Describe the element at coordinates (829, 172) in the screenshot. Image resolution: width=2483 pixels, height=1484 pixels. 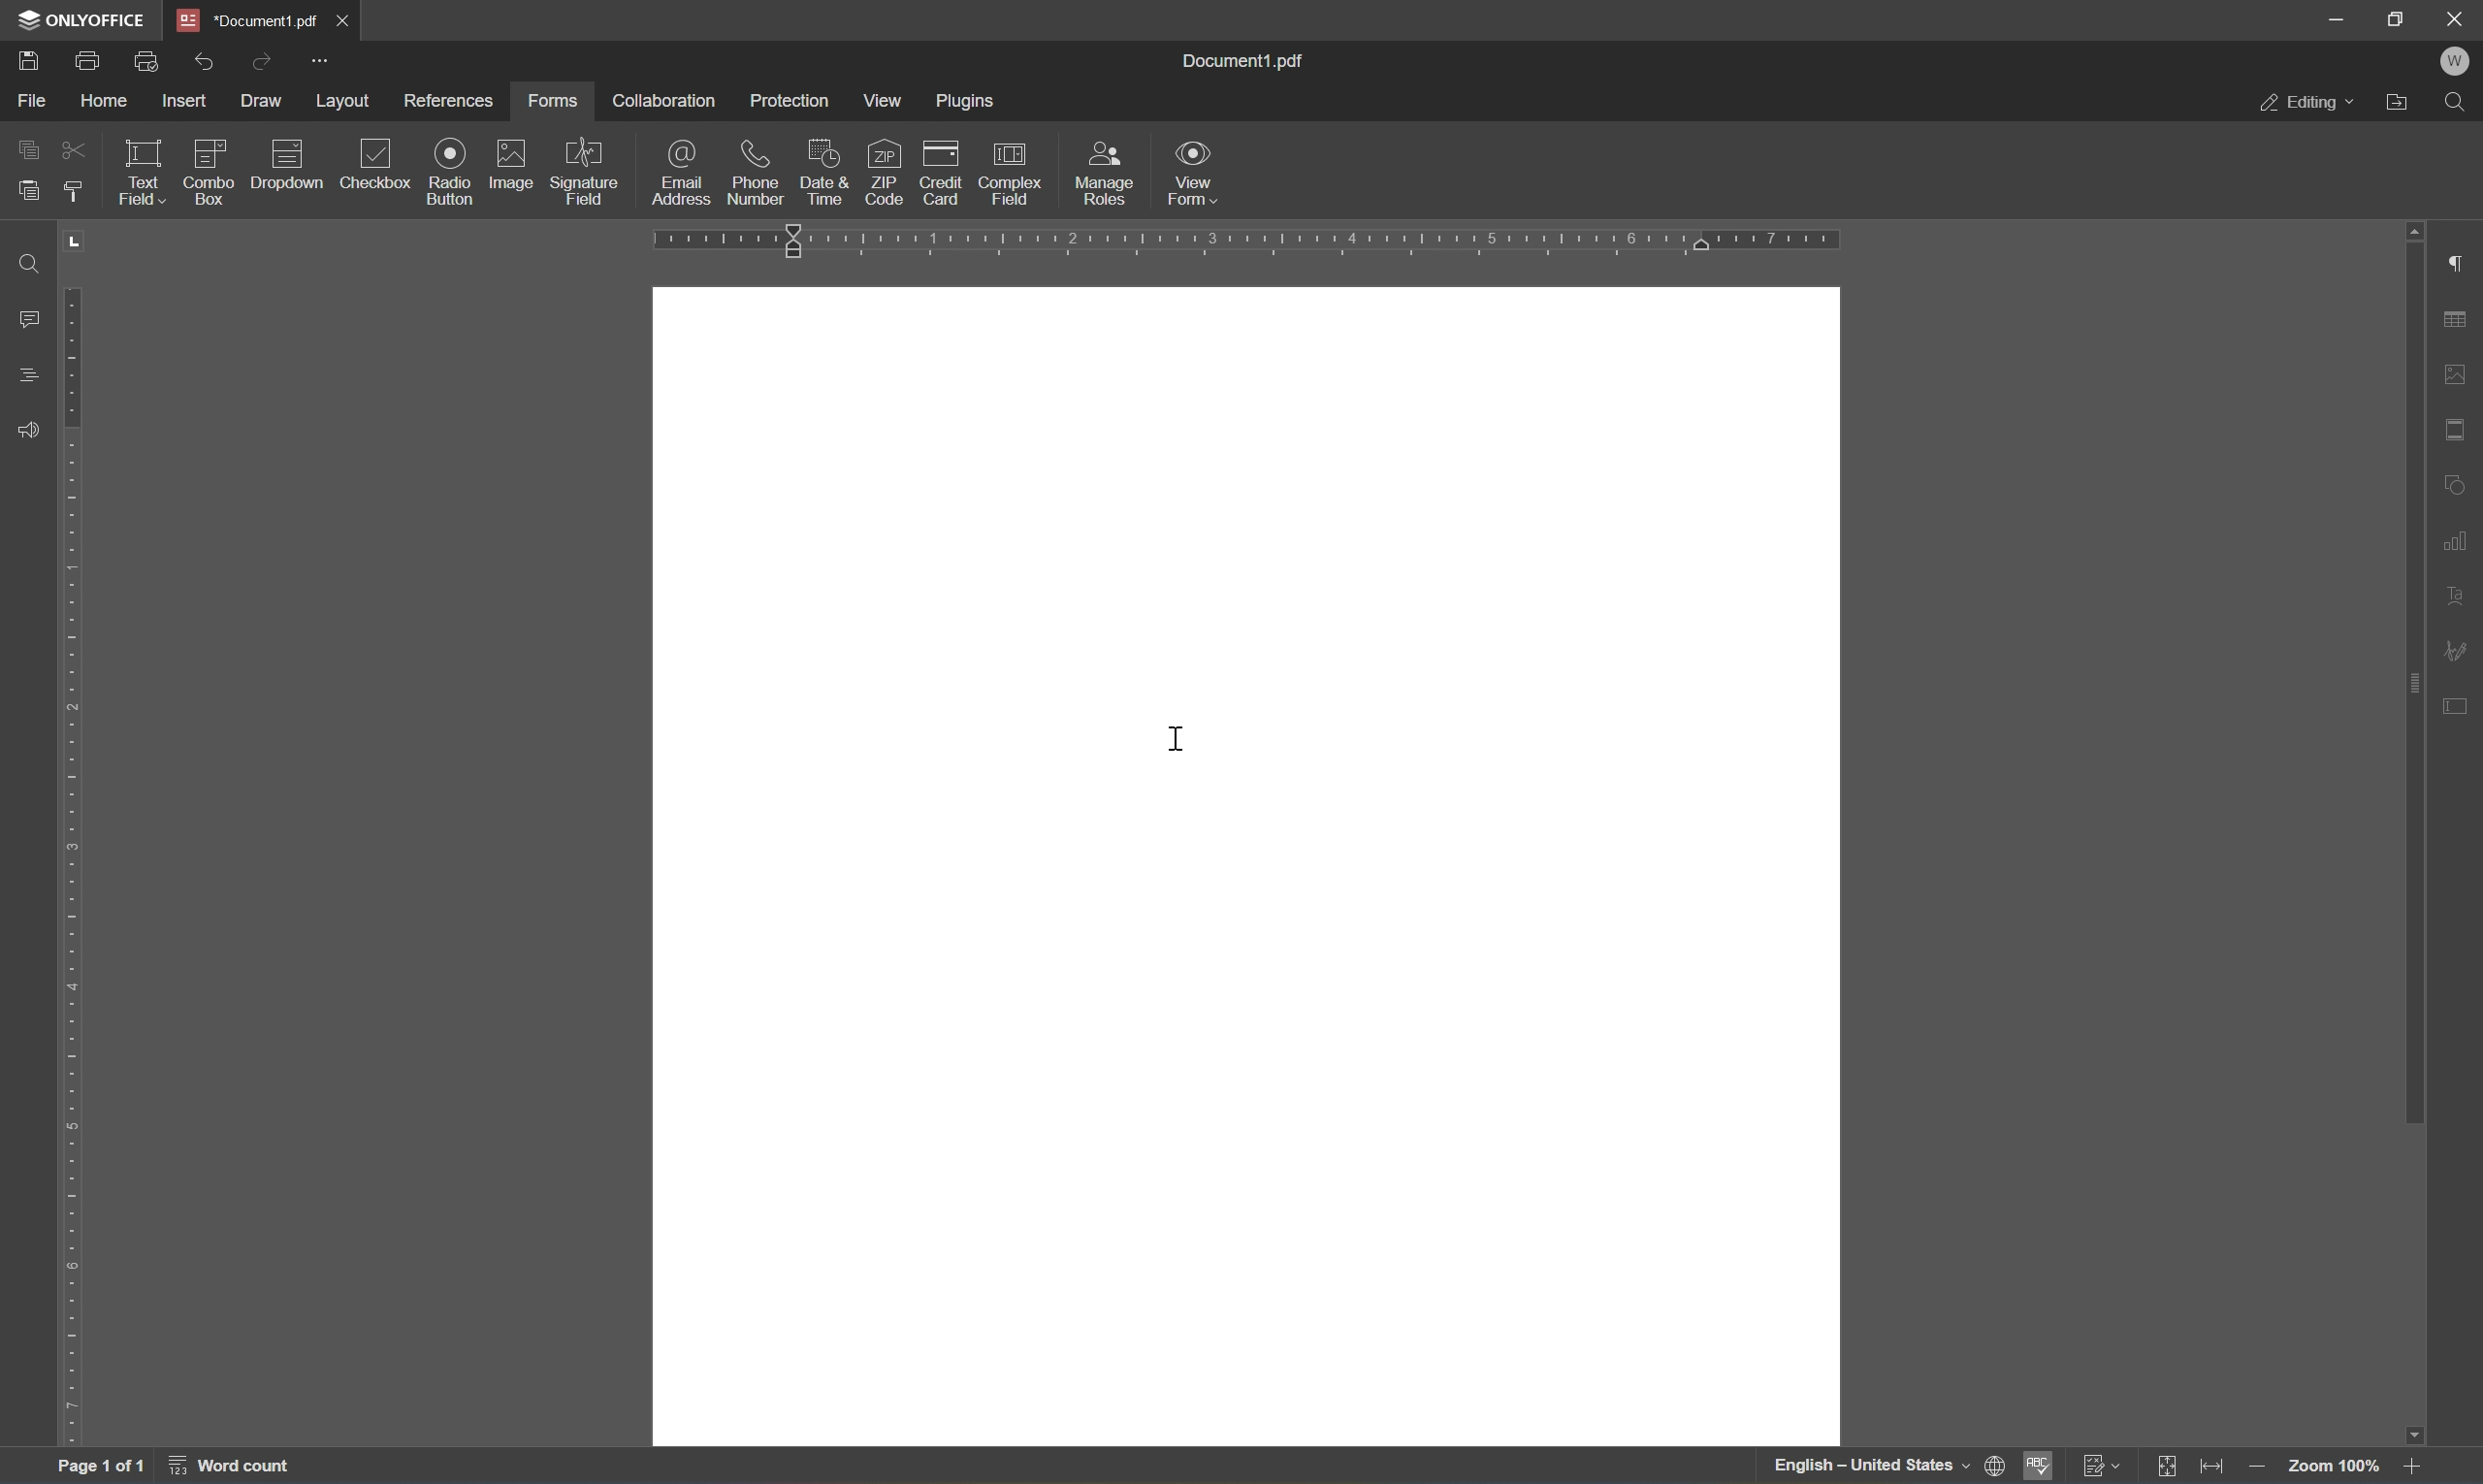
I see `date and time` at that location.